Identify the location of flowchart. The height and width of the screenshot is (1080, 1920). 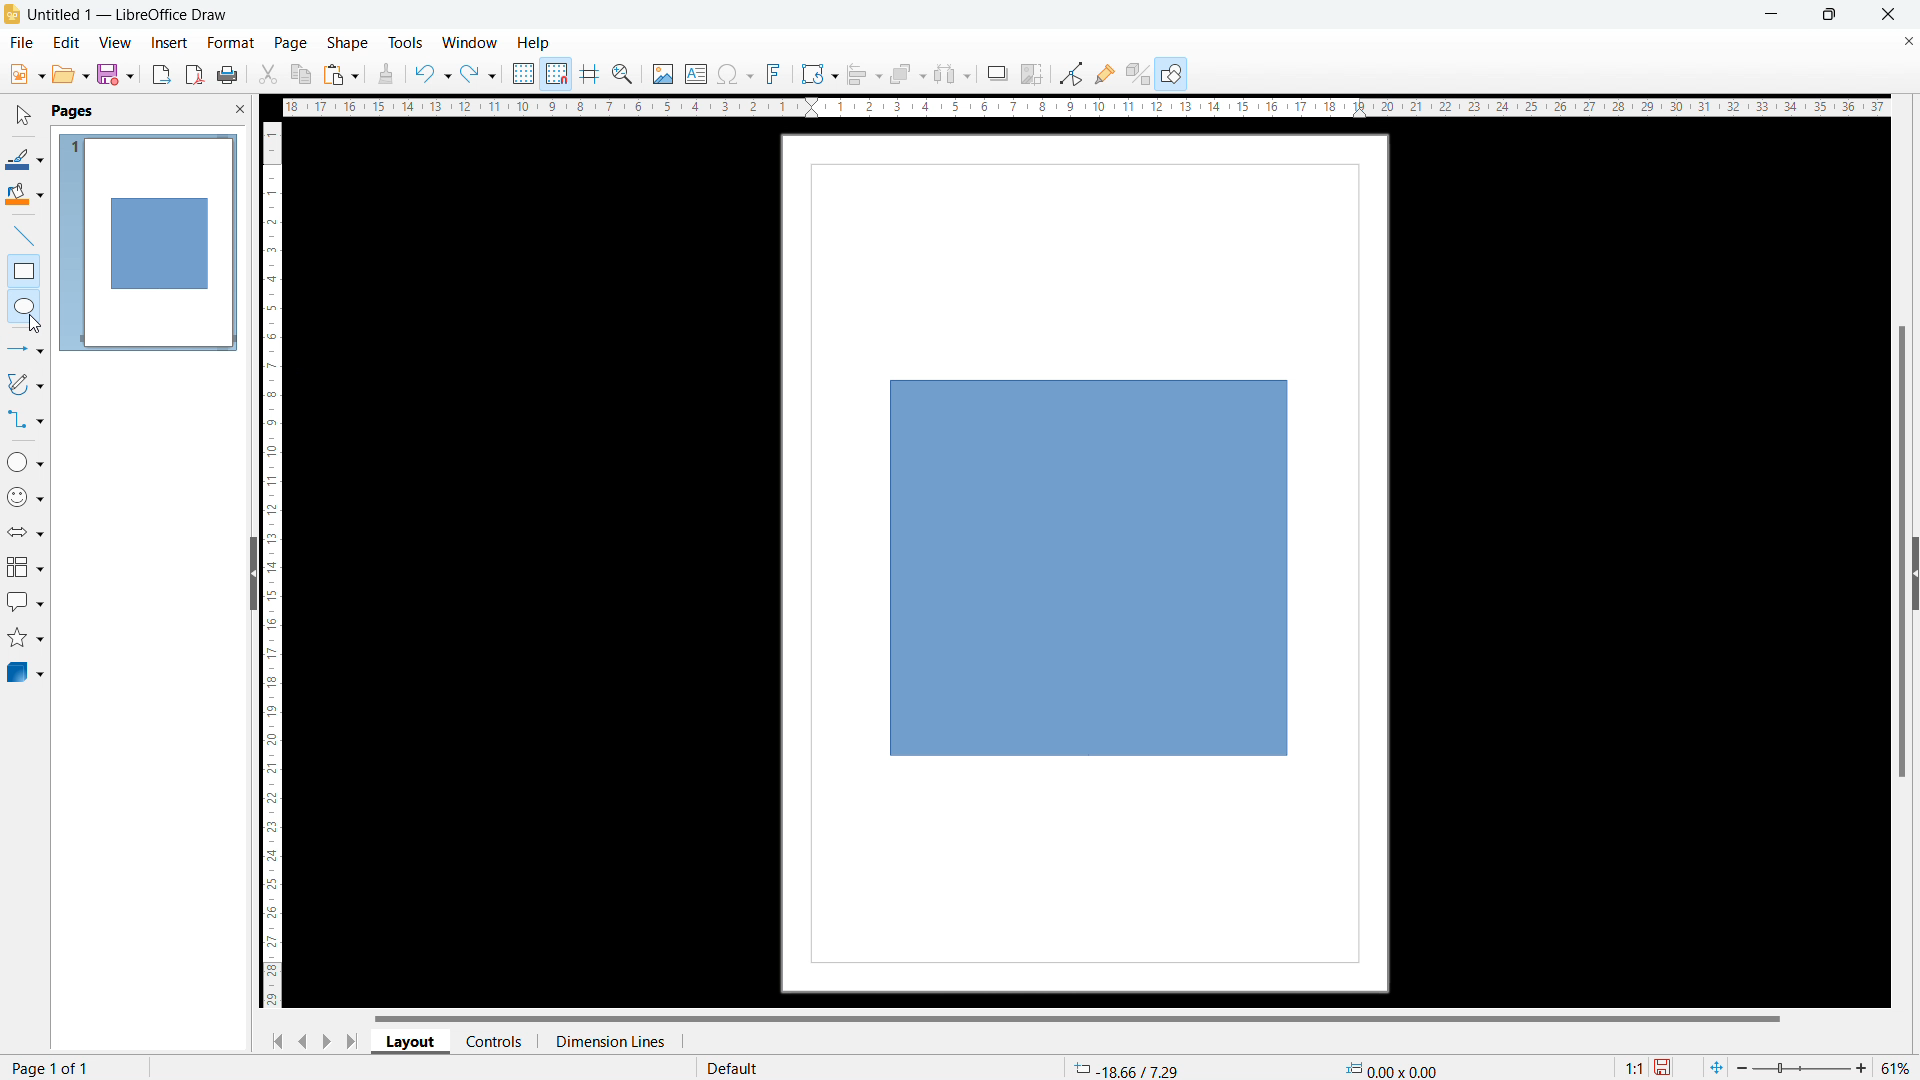
(26, 567).